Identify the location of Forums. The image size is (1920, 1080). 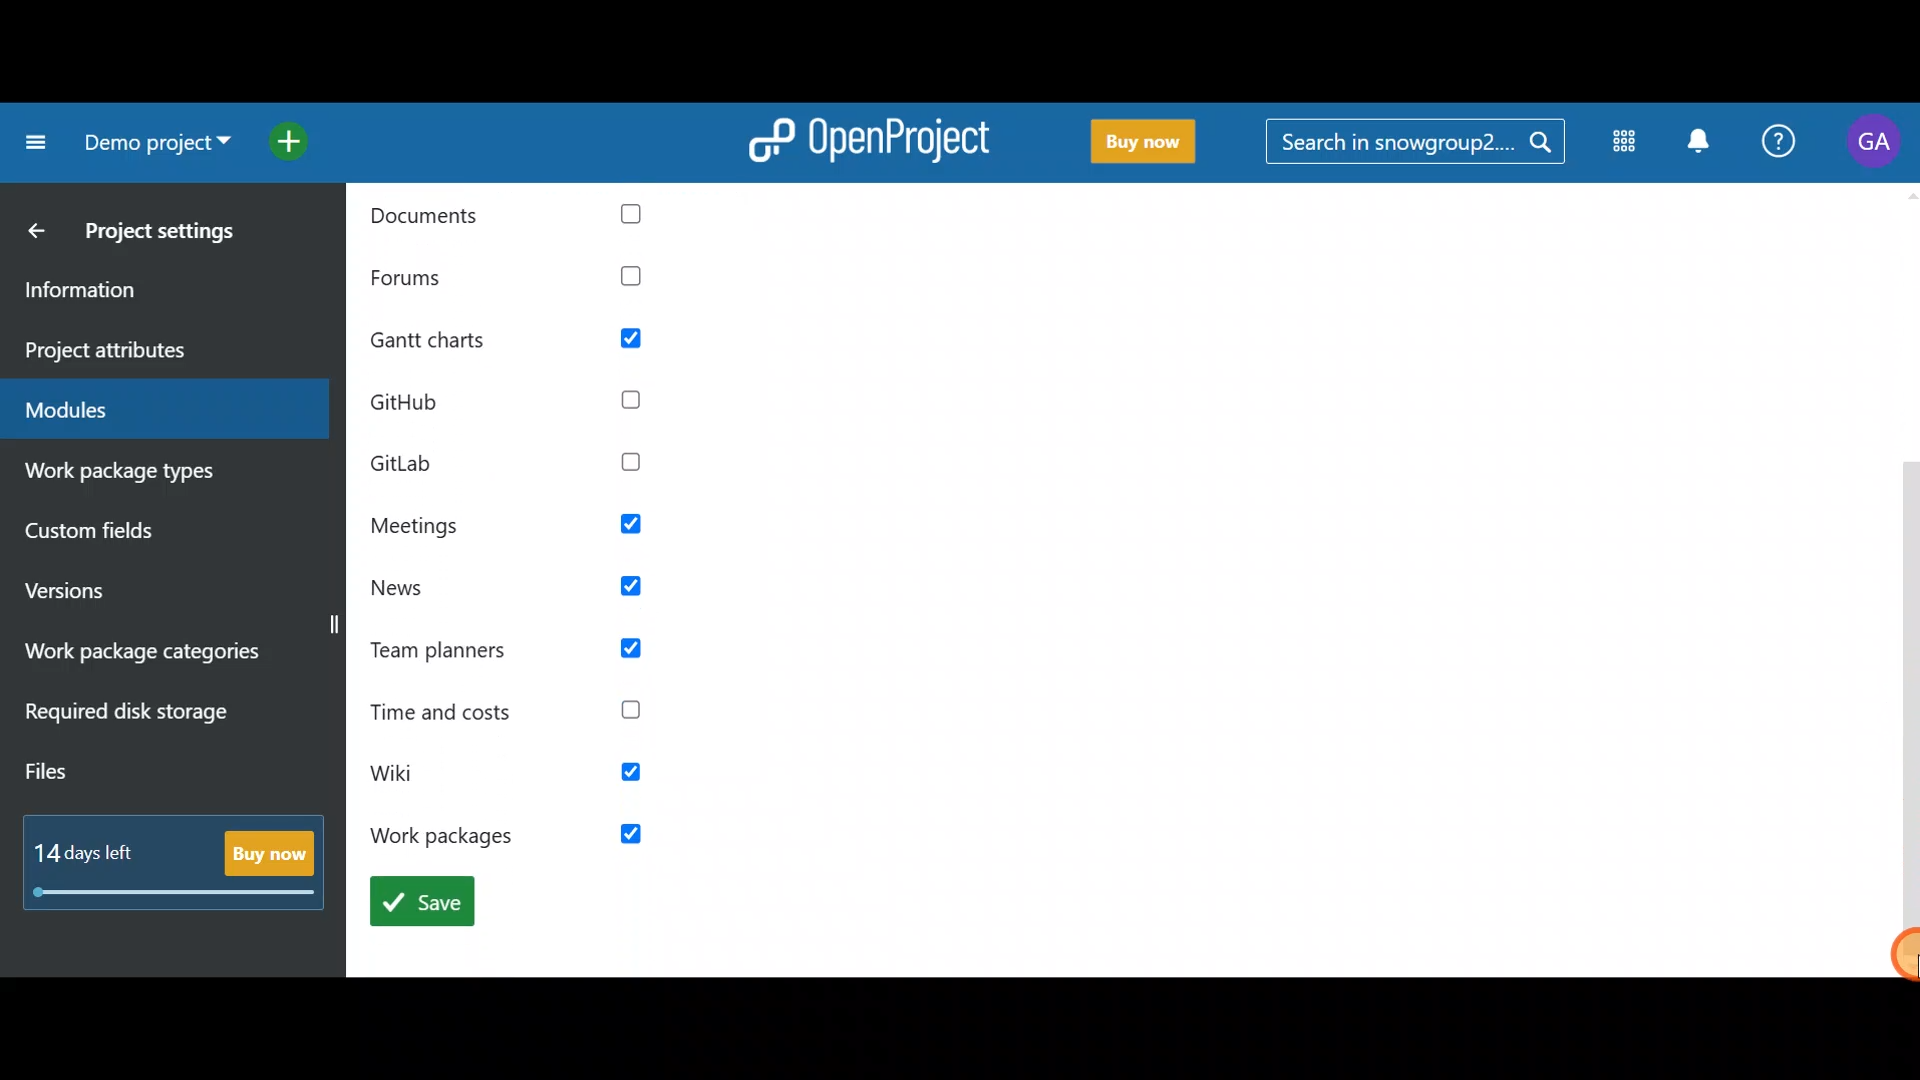
(518, 279).